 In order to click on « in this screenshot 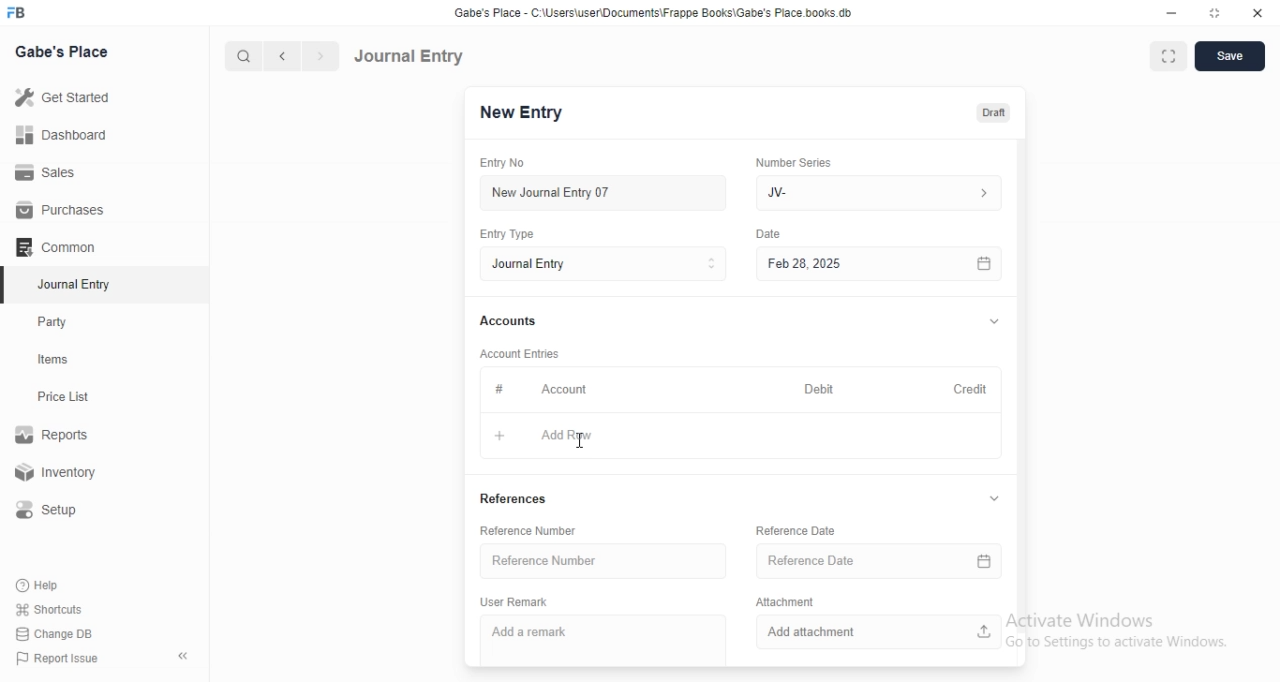, I will do `click(185, 657)`.